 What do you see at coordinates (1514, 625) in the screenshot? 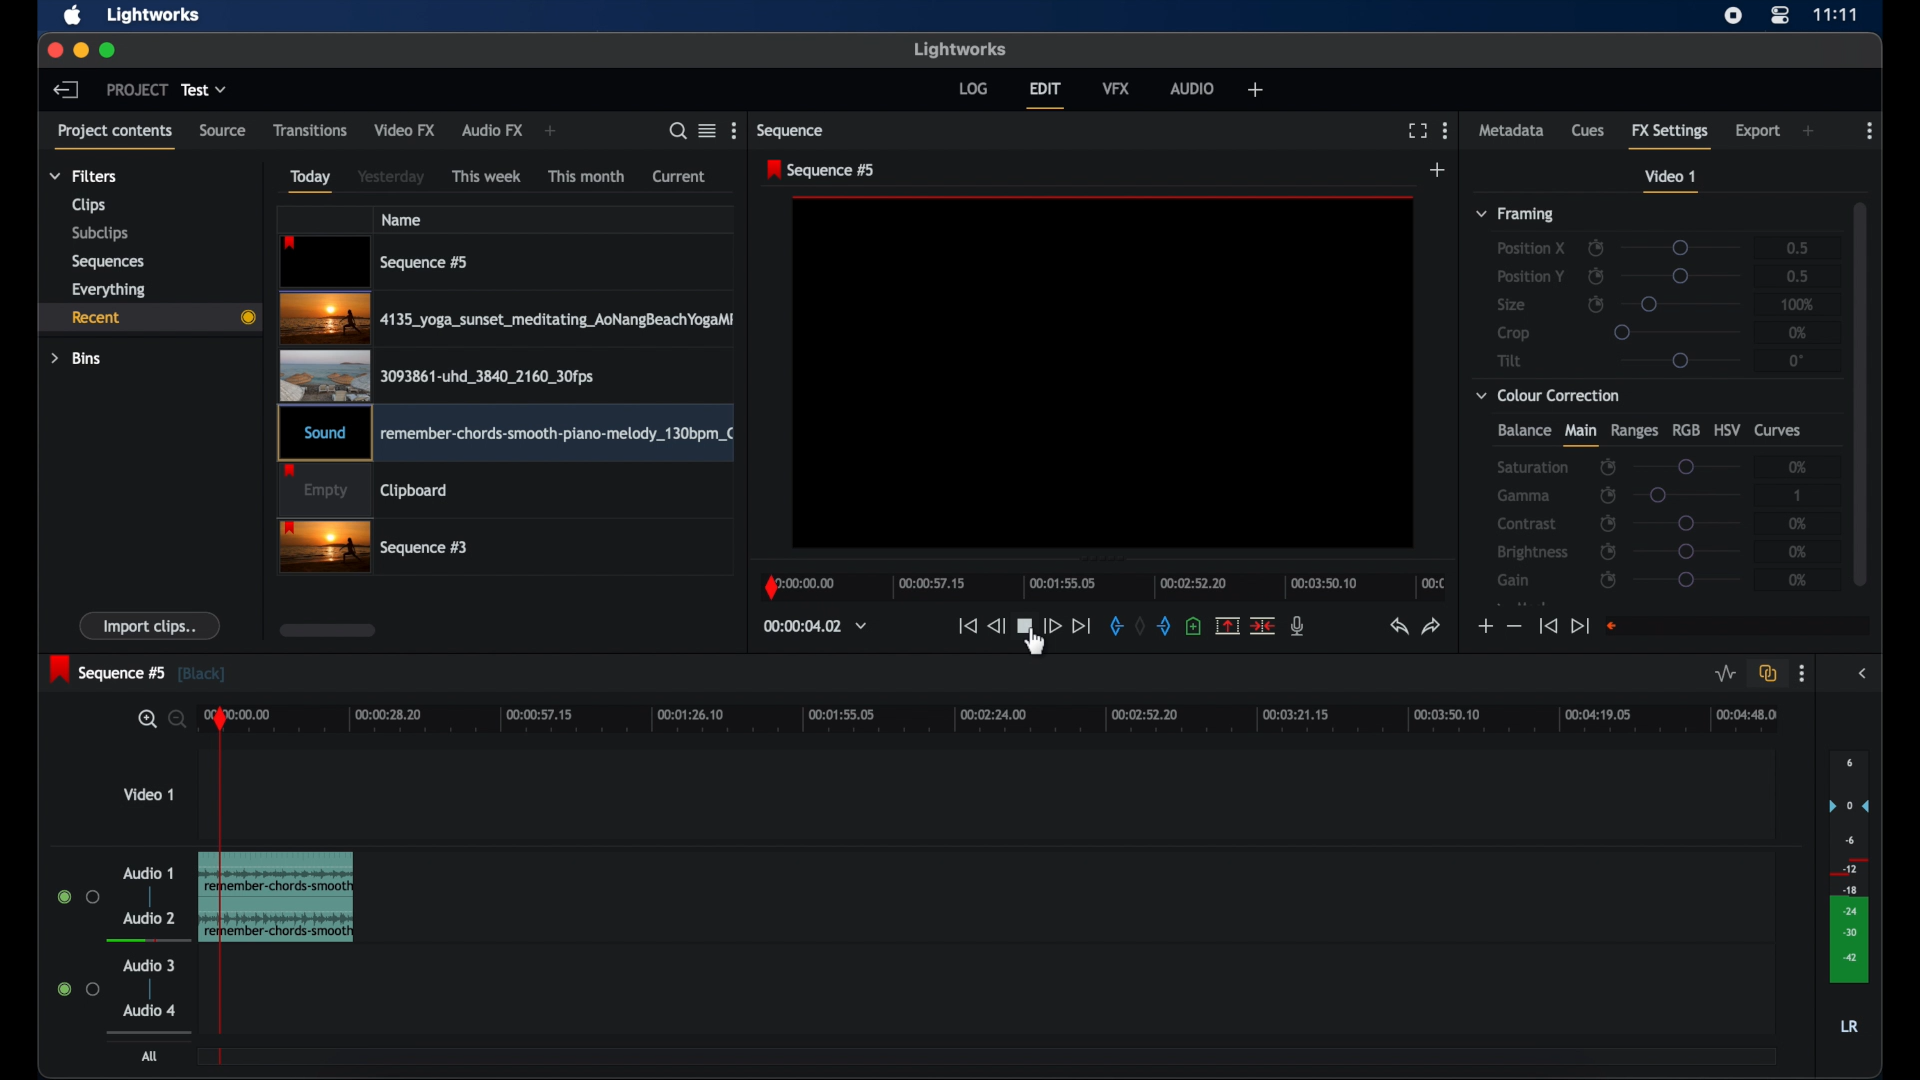
I see `decrement` at bounding box center [1514, 625].